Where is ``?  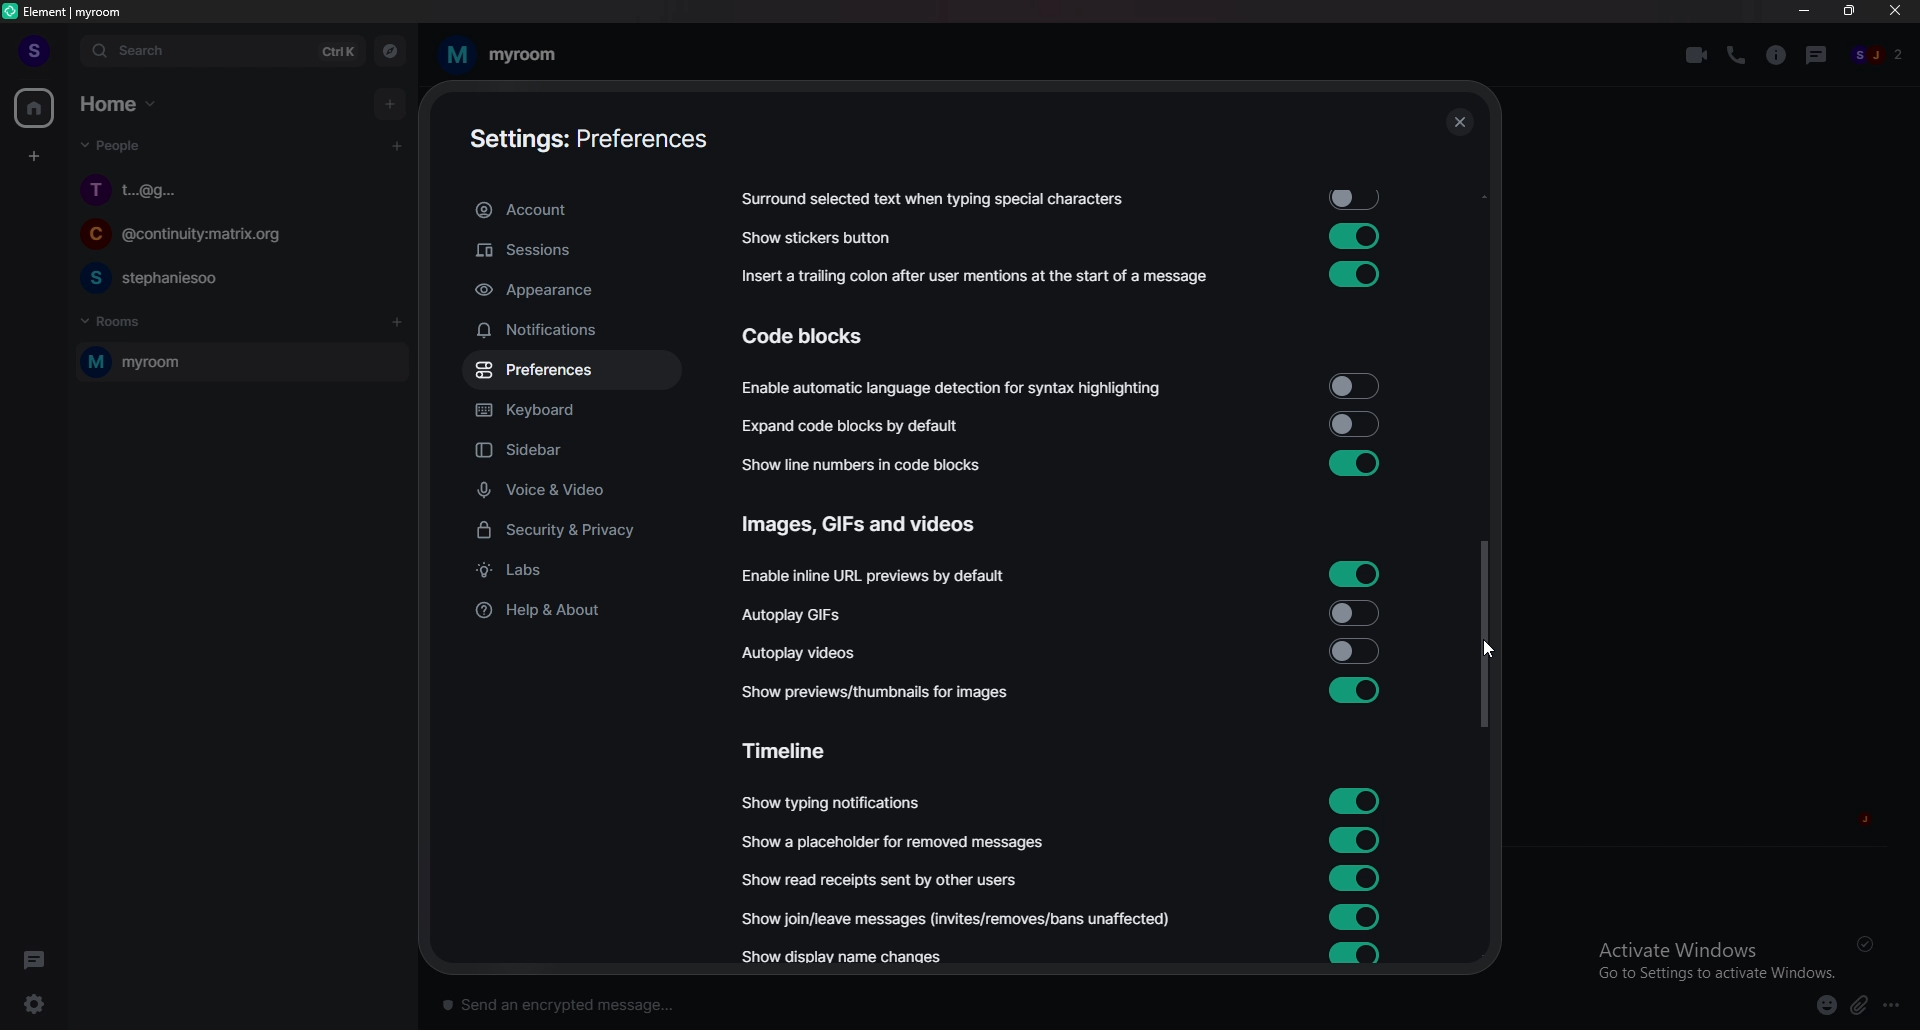
 is located at coordinates (1870, 944).